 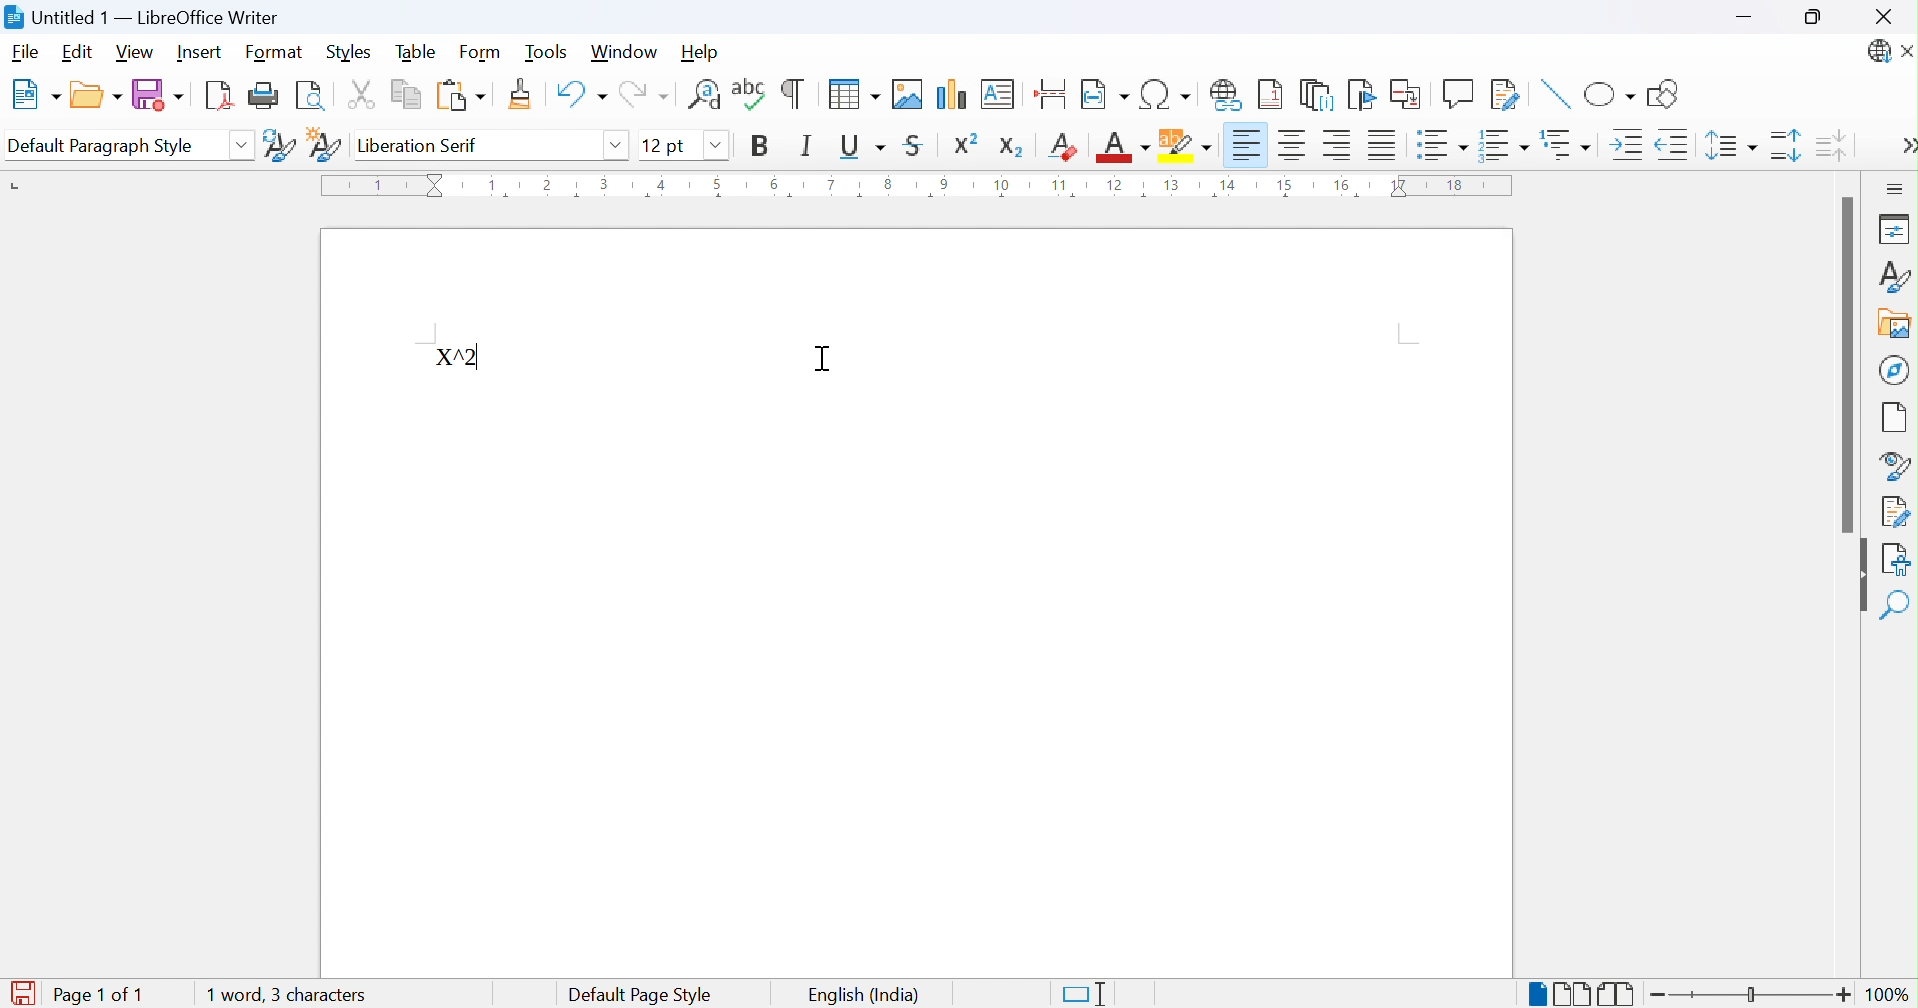 What do you see at coordinates (1460, 93) in the screenshot?
I see `Insert comment` at bounding box center [1460, 93].